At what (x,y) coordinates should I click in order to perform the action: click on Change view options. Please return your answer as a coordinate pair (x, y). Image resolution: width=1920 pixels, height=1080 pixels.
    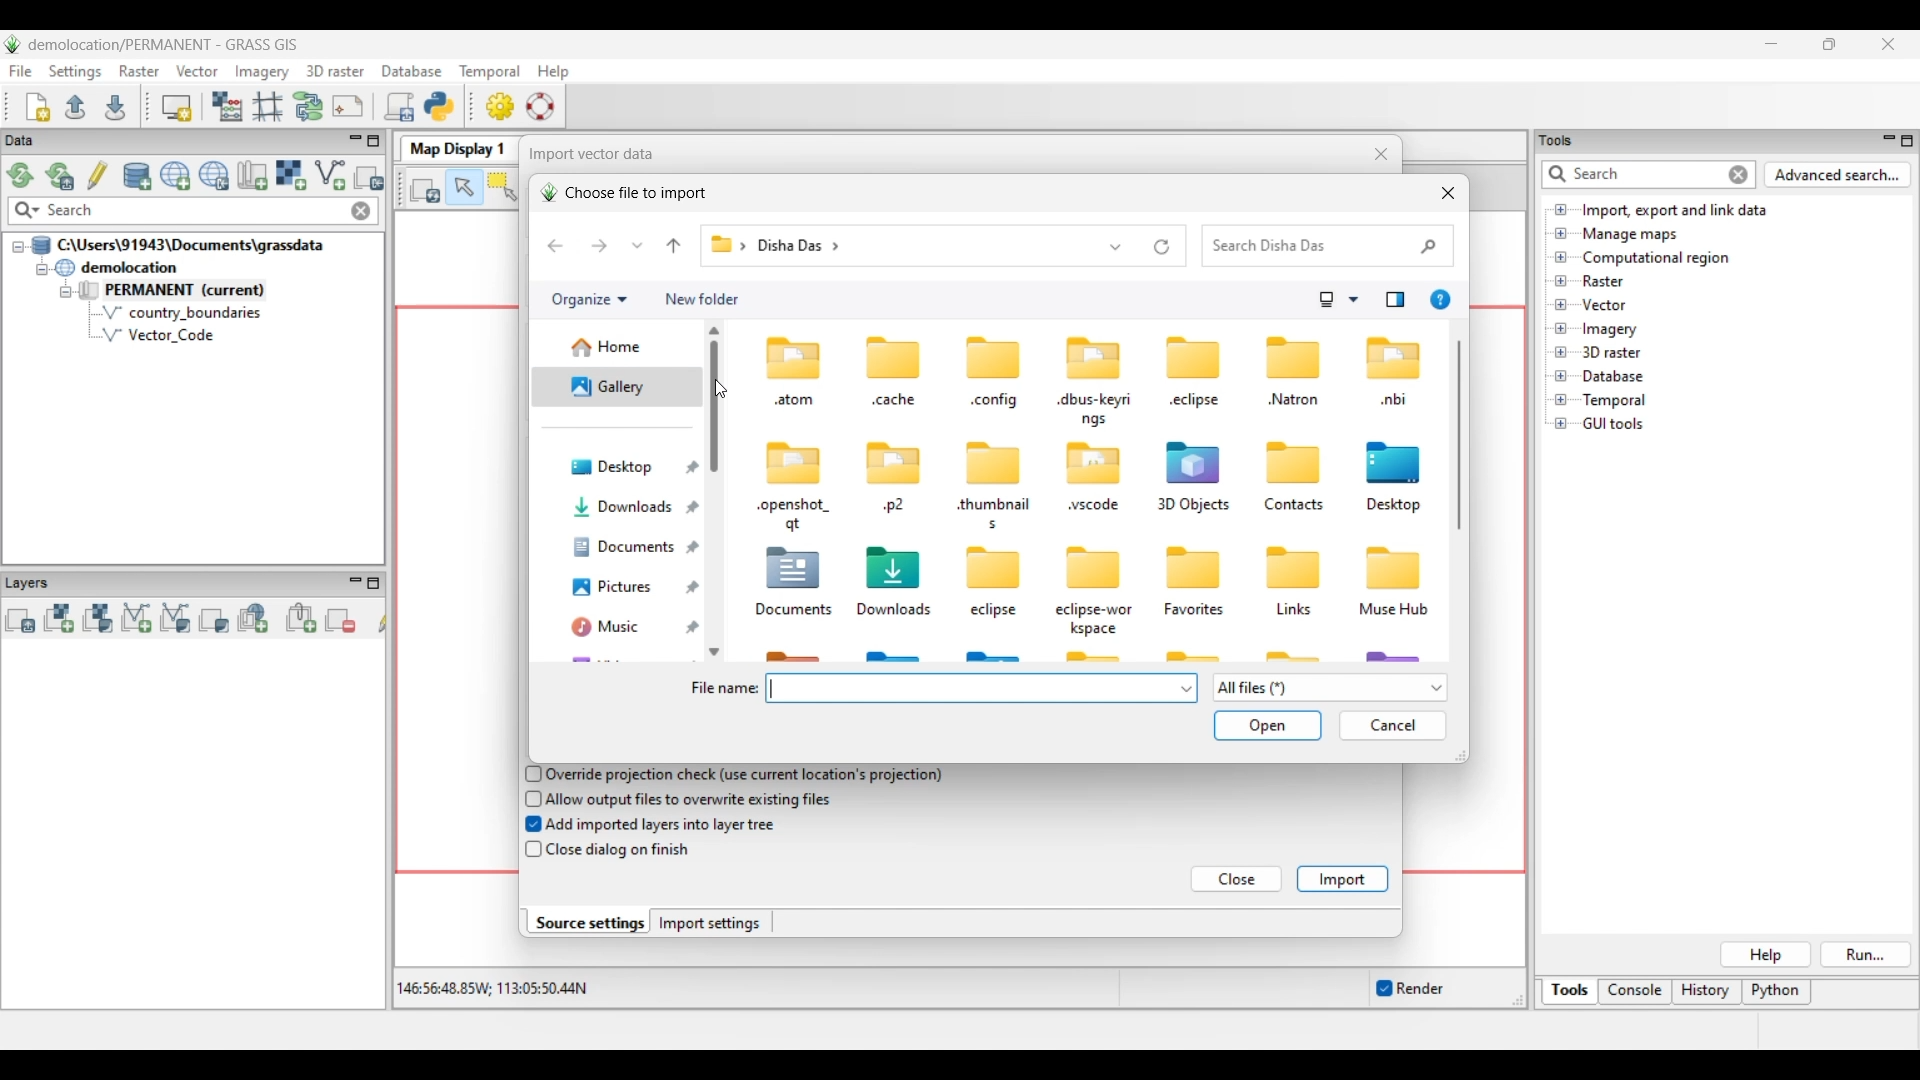
    Looking at the image, I should click on (1353, 300).